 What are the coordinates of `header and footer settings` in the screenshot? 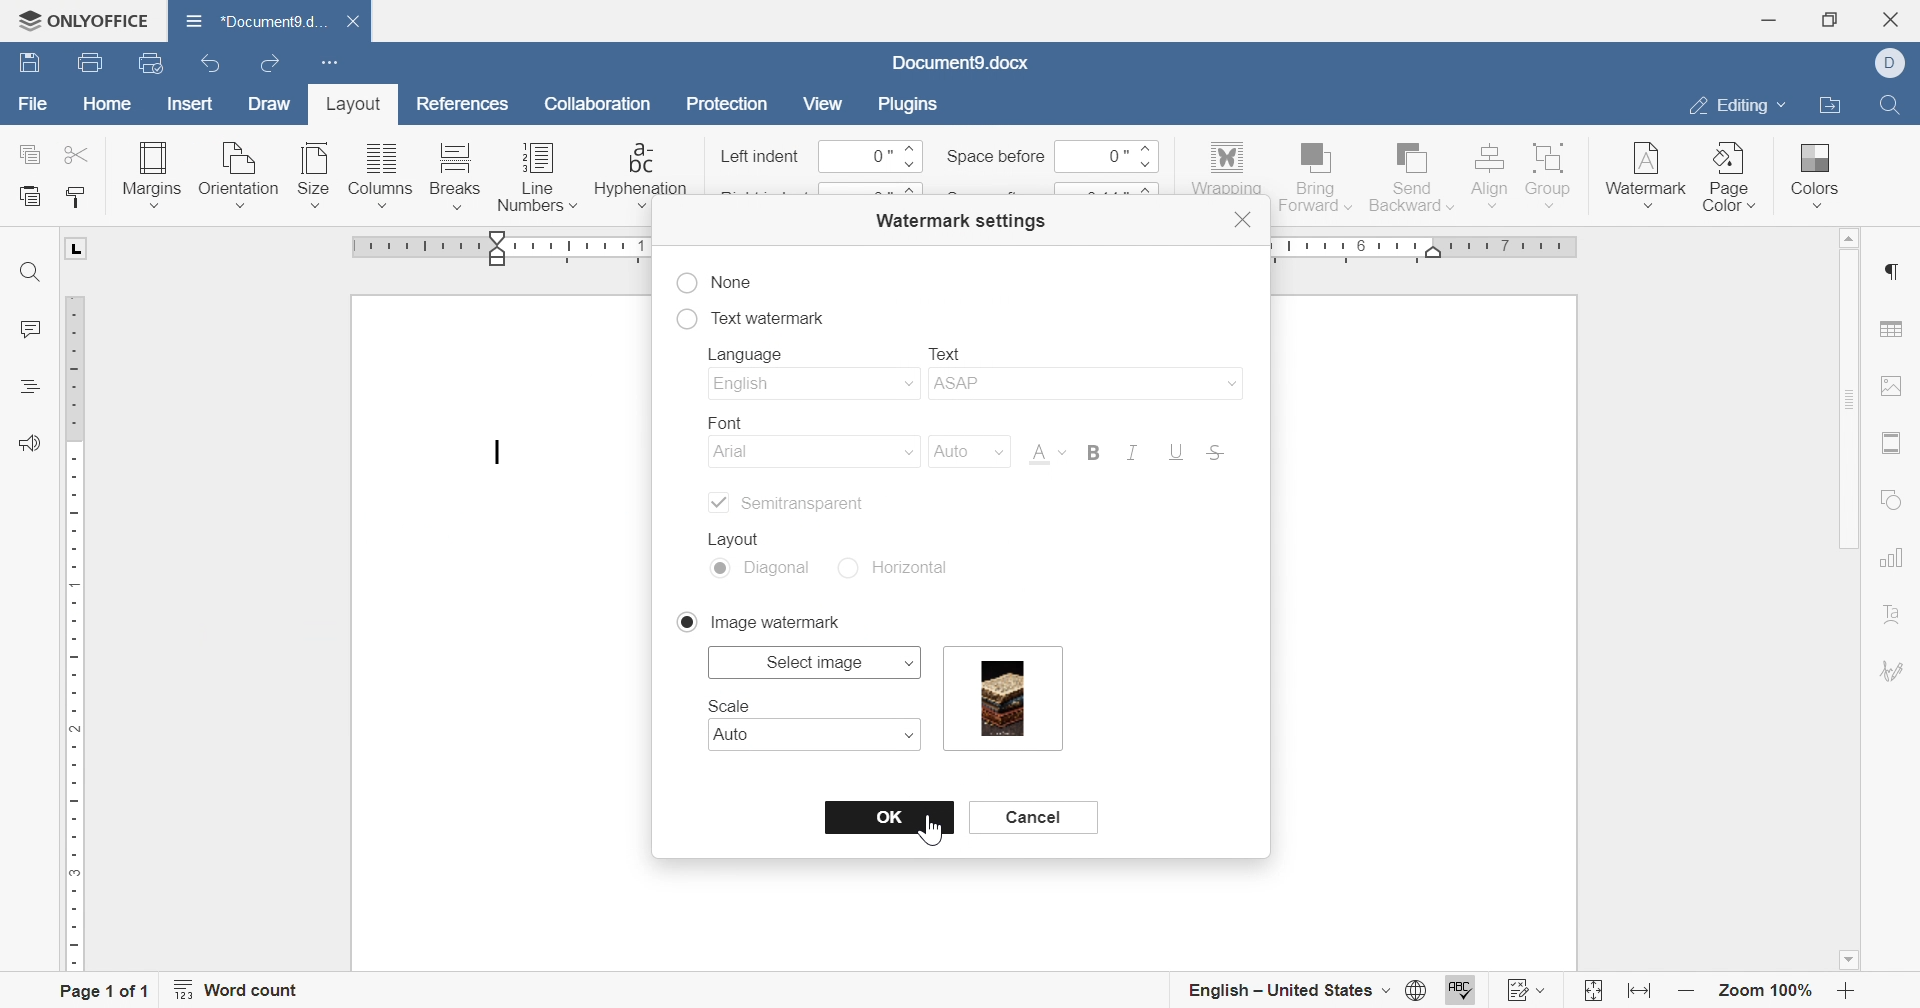 It's located at (1888, 443).